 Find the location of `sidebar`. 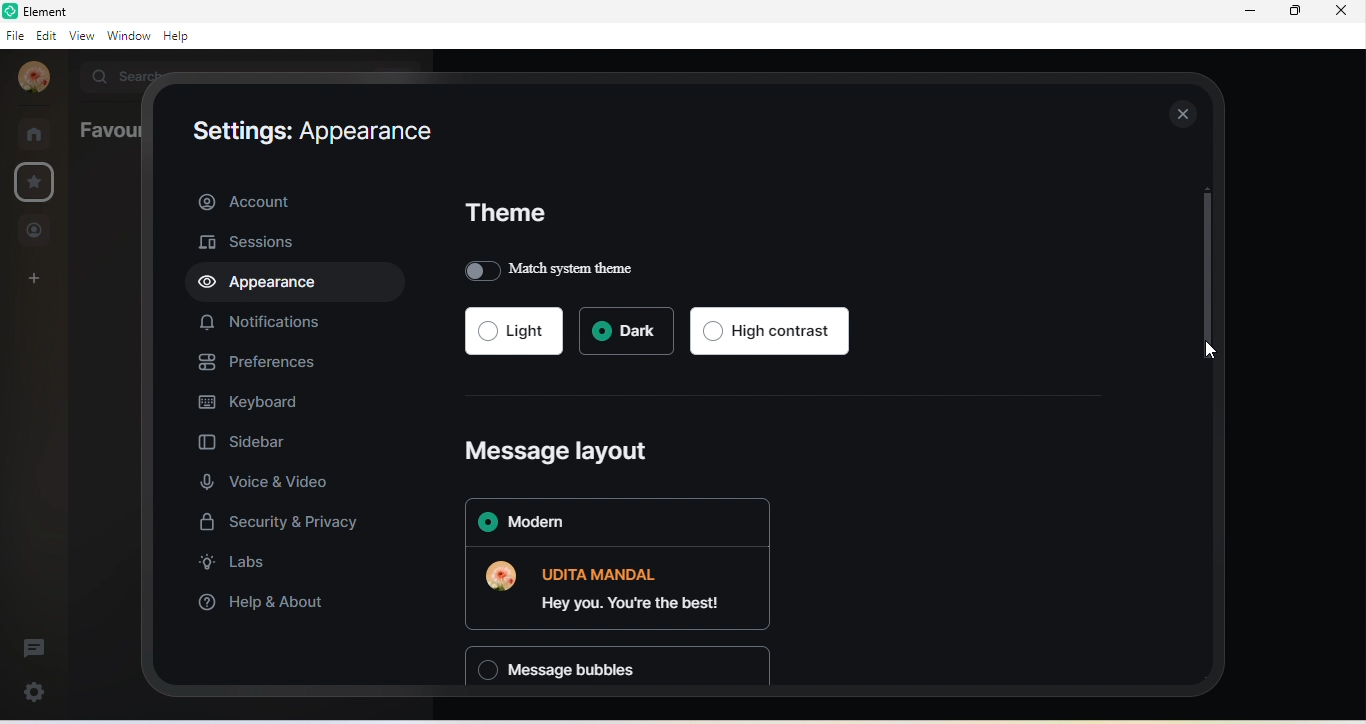

sidebar is located at coordinates (264, 439).